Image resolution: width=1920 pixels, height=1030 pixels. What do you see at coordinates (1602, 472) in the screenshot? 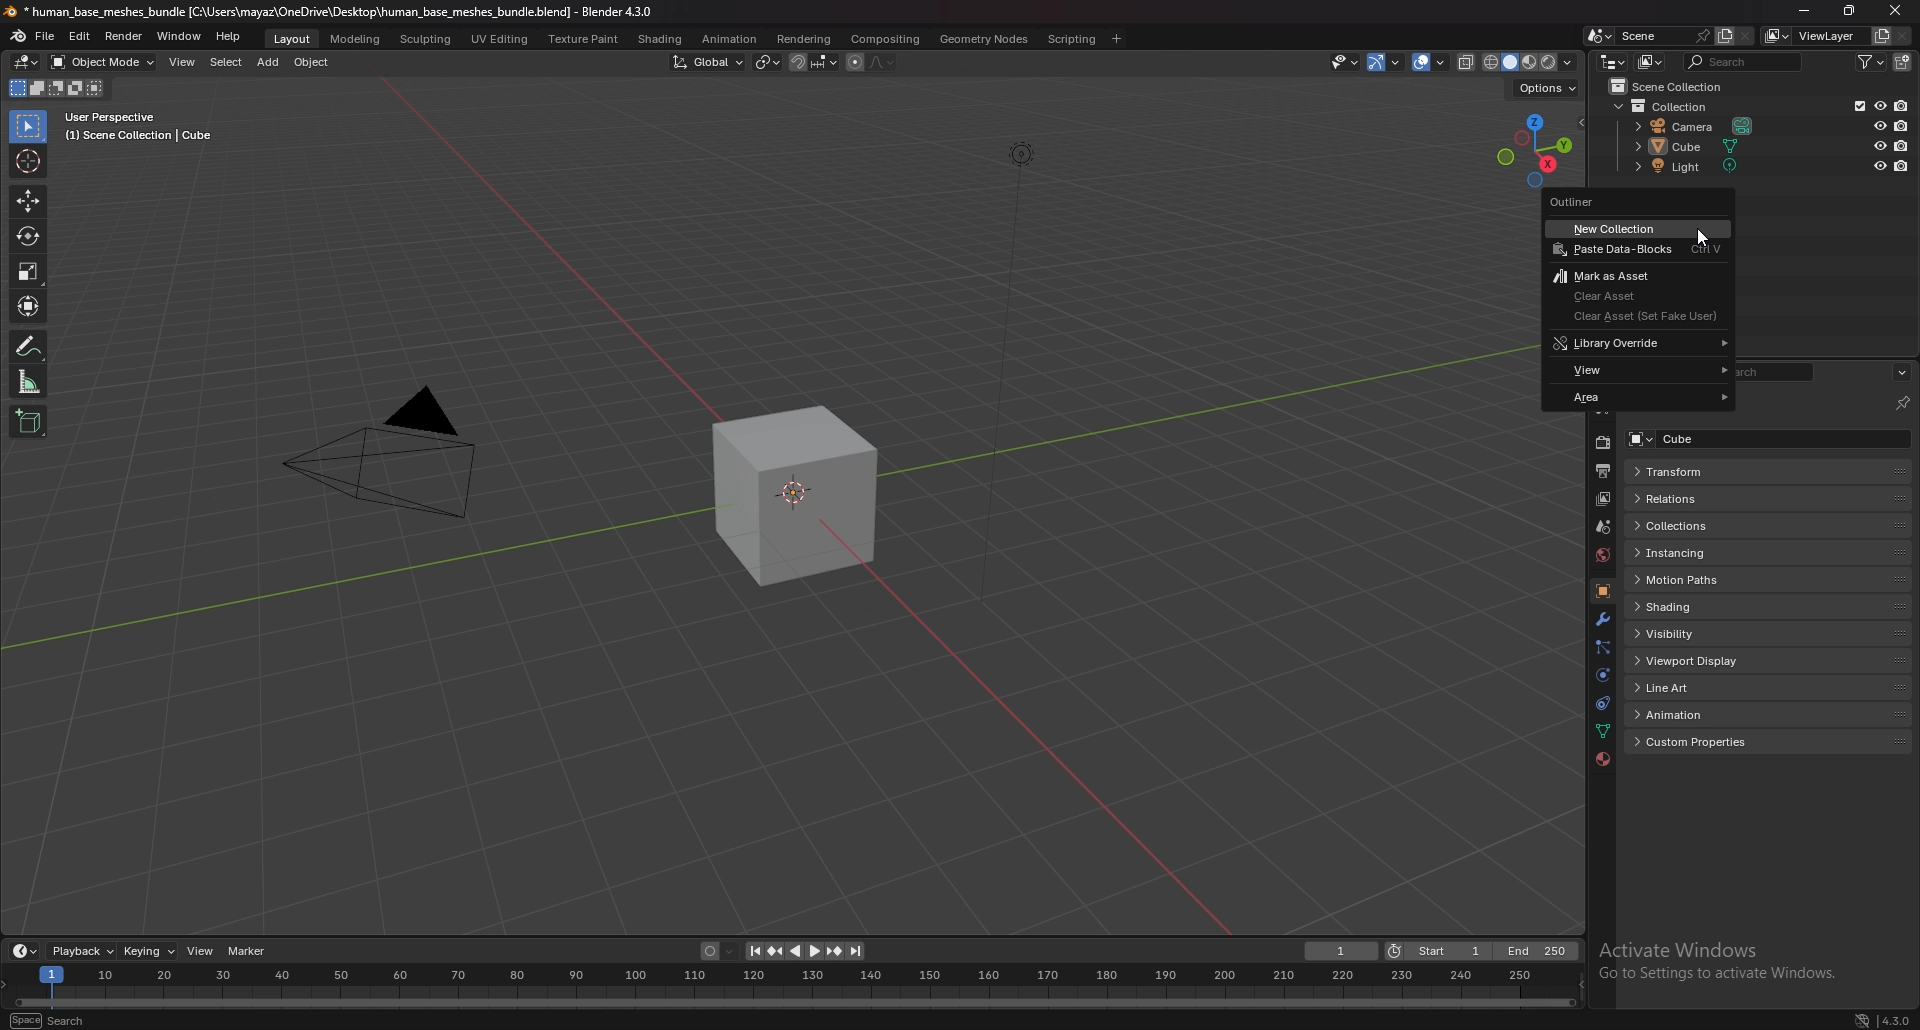
I see `output` at bounding box center [1602, 472].